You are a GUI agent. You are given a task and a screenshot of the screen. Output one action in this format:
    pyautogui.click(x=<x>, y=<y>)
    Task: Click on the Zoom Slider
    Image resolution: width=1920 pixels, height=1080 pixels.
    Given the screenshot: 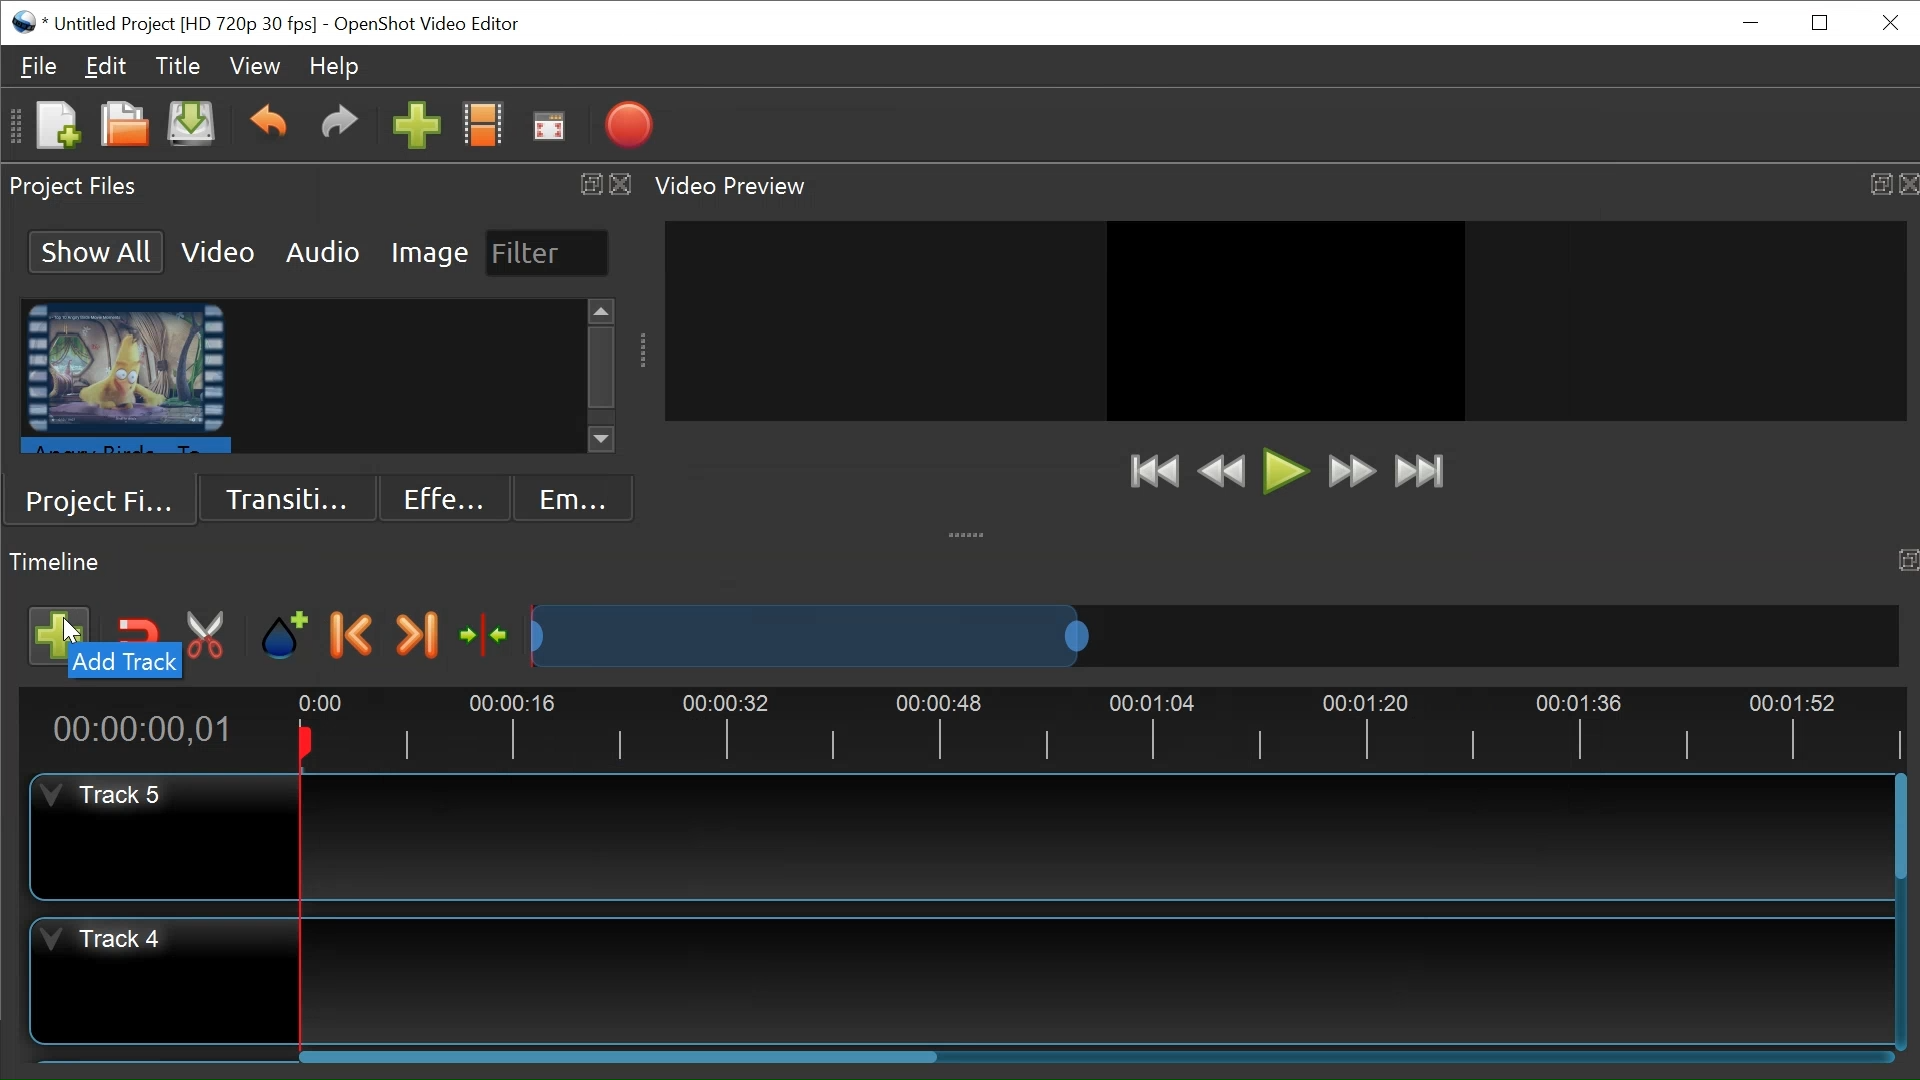 What is the action you would take?
    pyautogui.click(x=1215, y=635)
    